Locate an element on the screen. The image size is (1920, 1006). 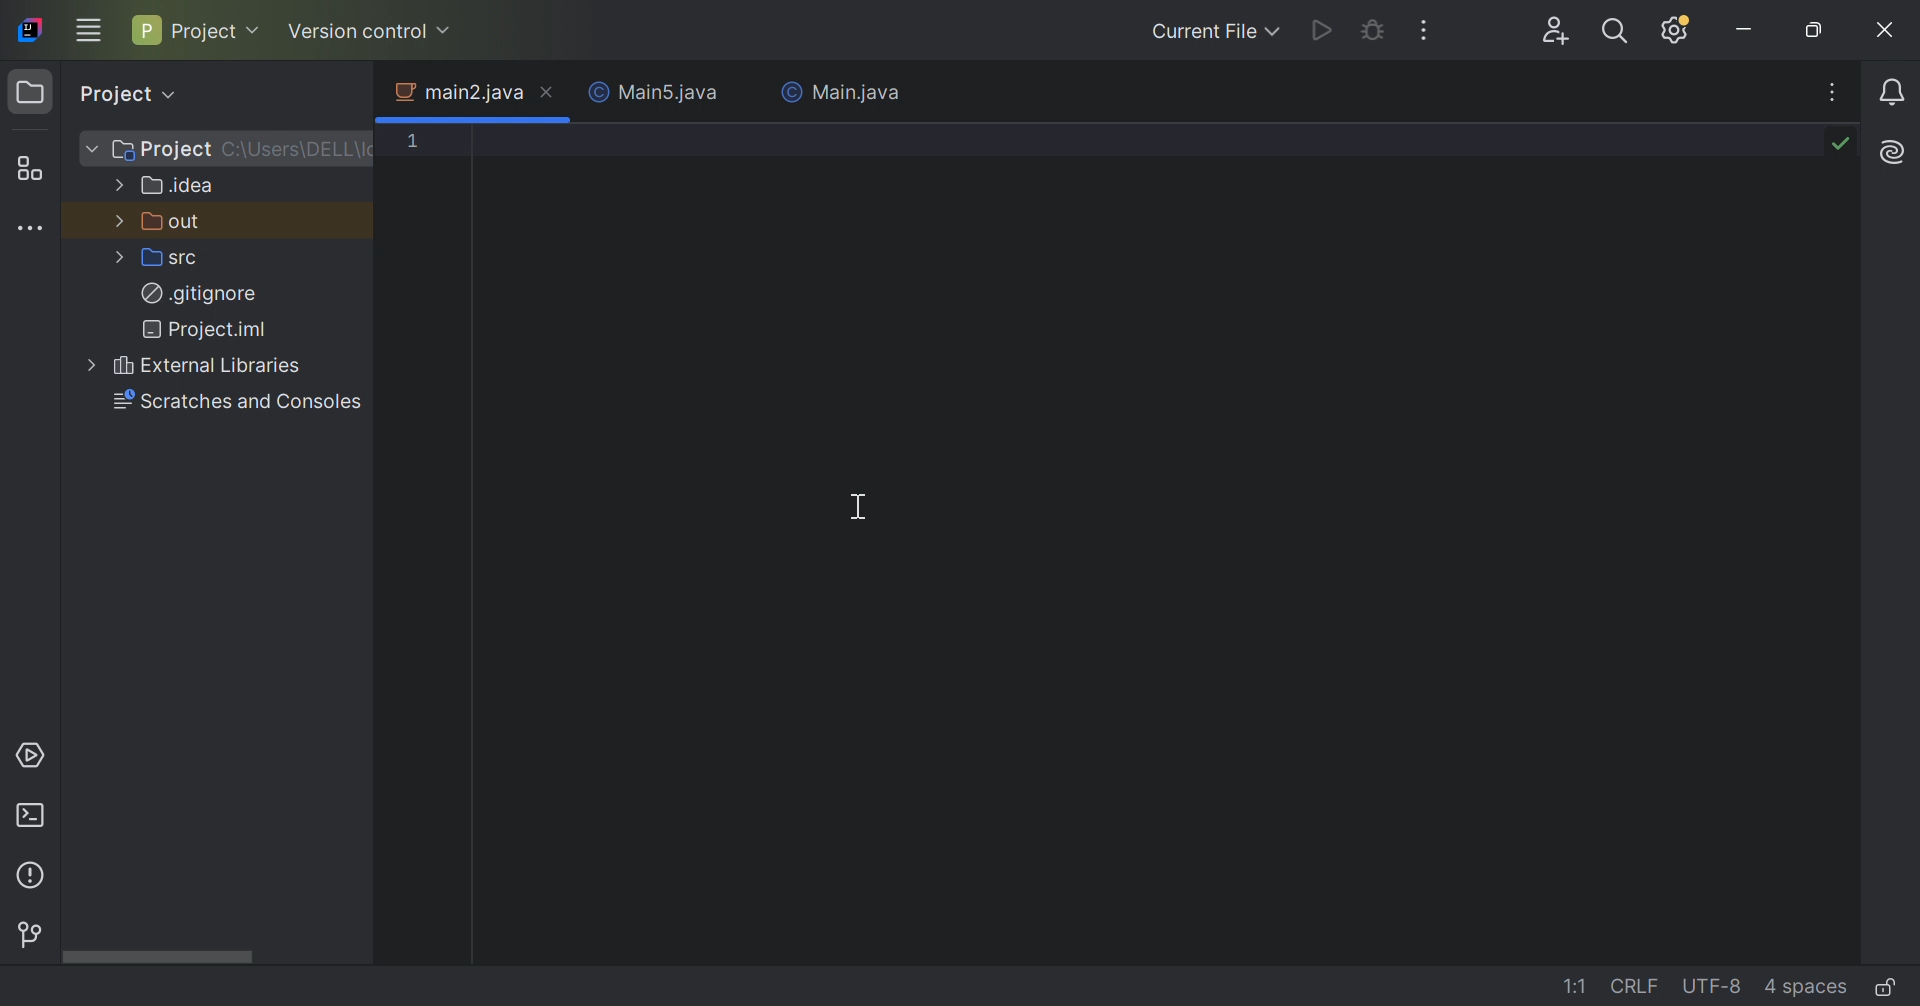
Project is located at coordinates (163, 150).